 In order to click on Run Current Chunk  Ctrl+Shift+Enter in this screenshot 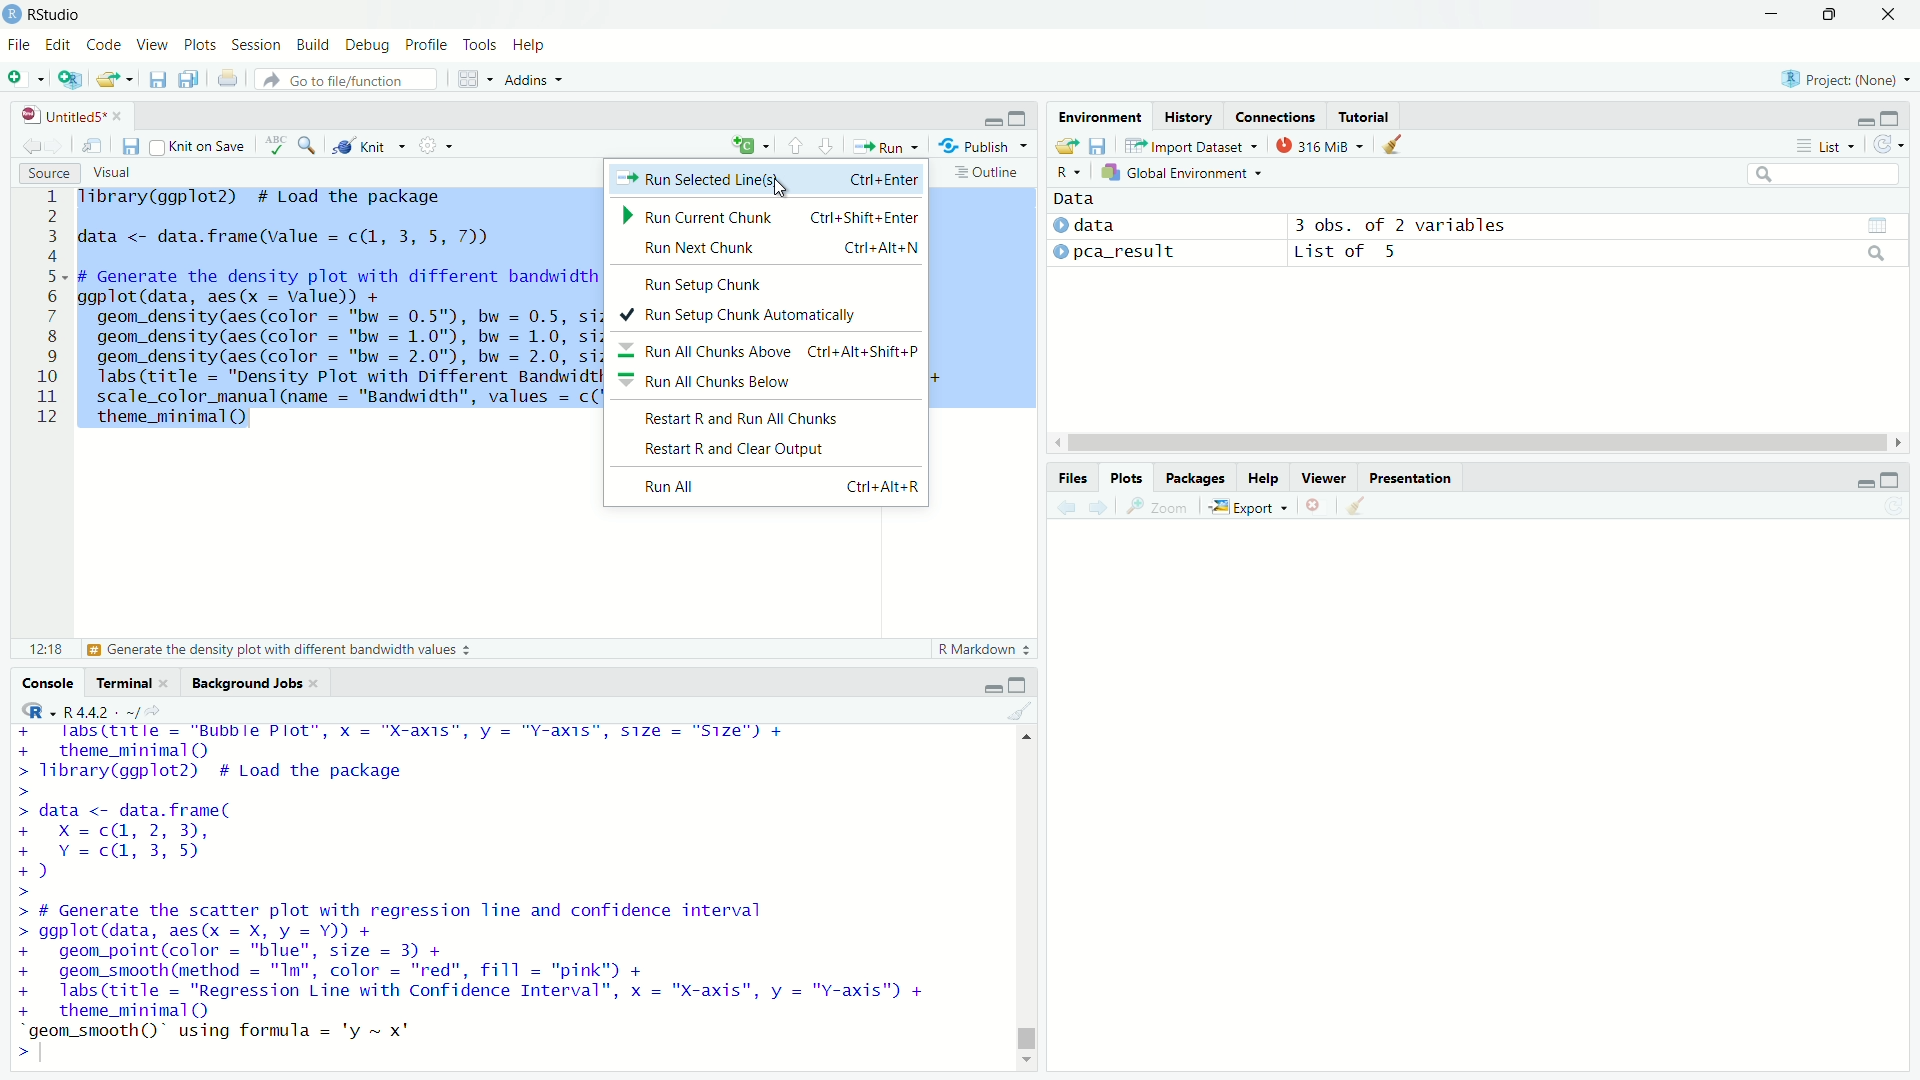, I will do `click(770, 215)`.